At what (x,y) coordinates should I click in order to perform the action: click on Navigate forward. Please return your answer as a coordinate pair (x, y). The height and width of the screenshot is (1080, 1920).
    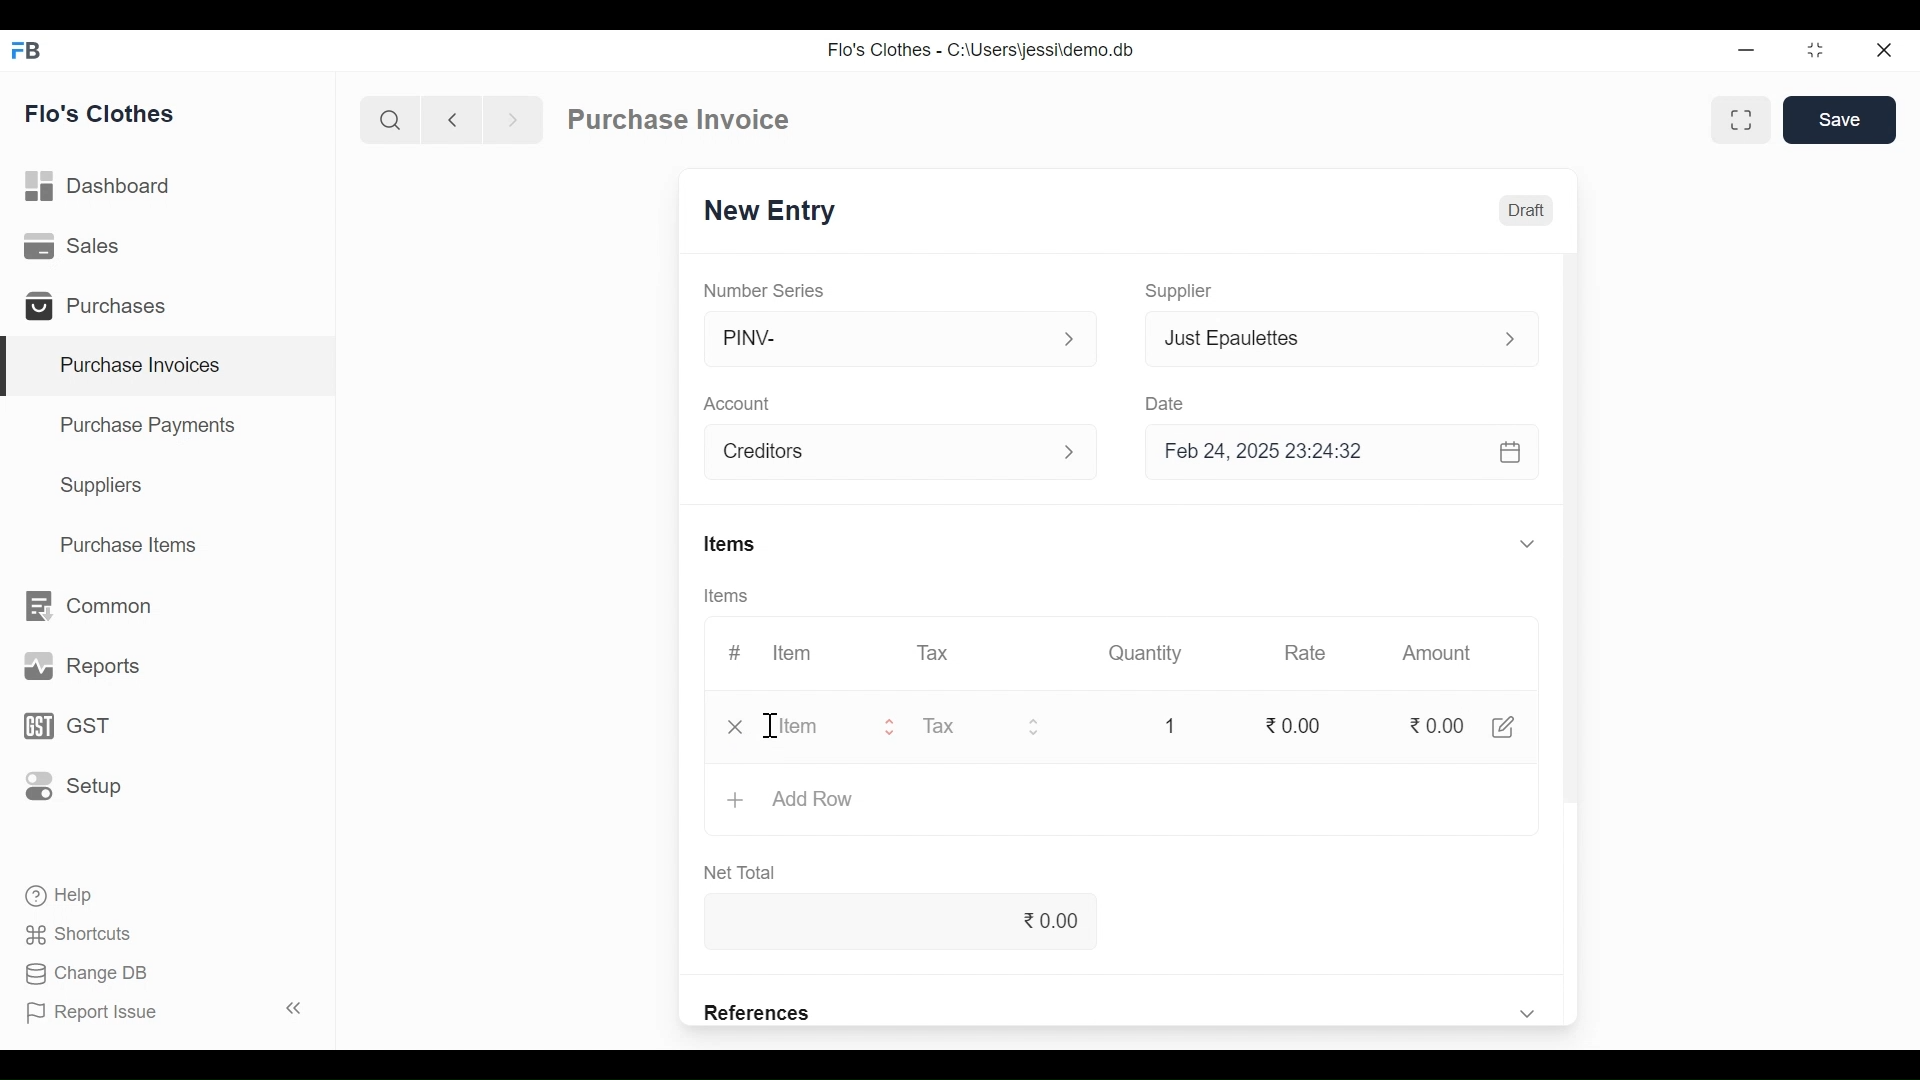
    Looking at the image, I should click on (512, 120).